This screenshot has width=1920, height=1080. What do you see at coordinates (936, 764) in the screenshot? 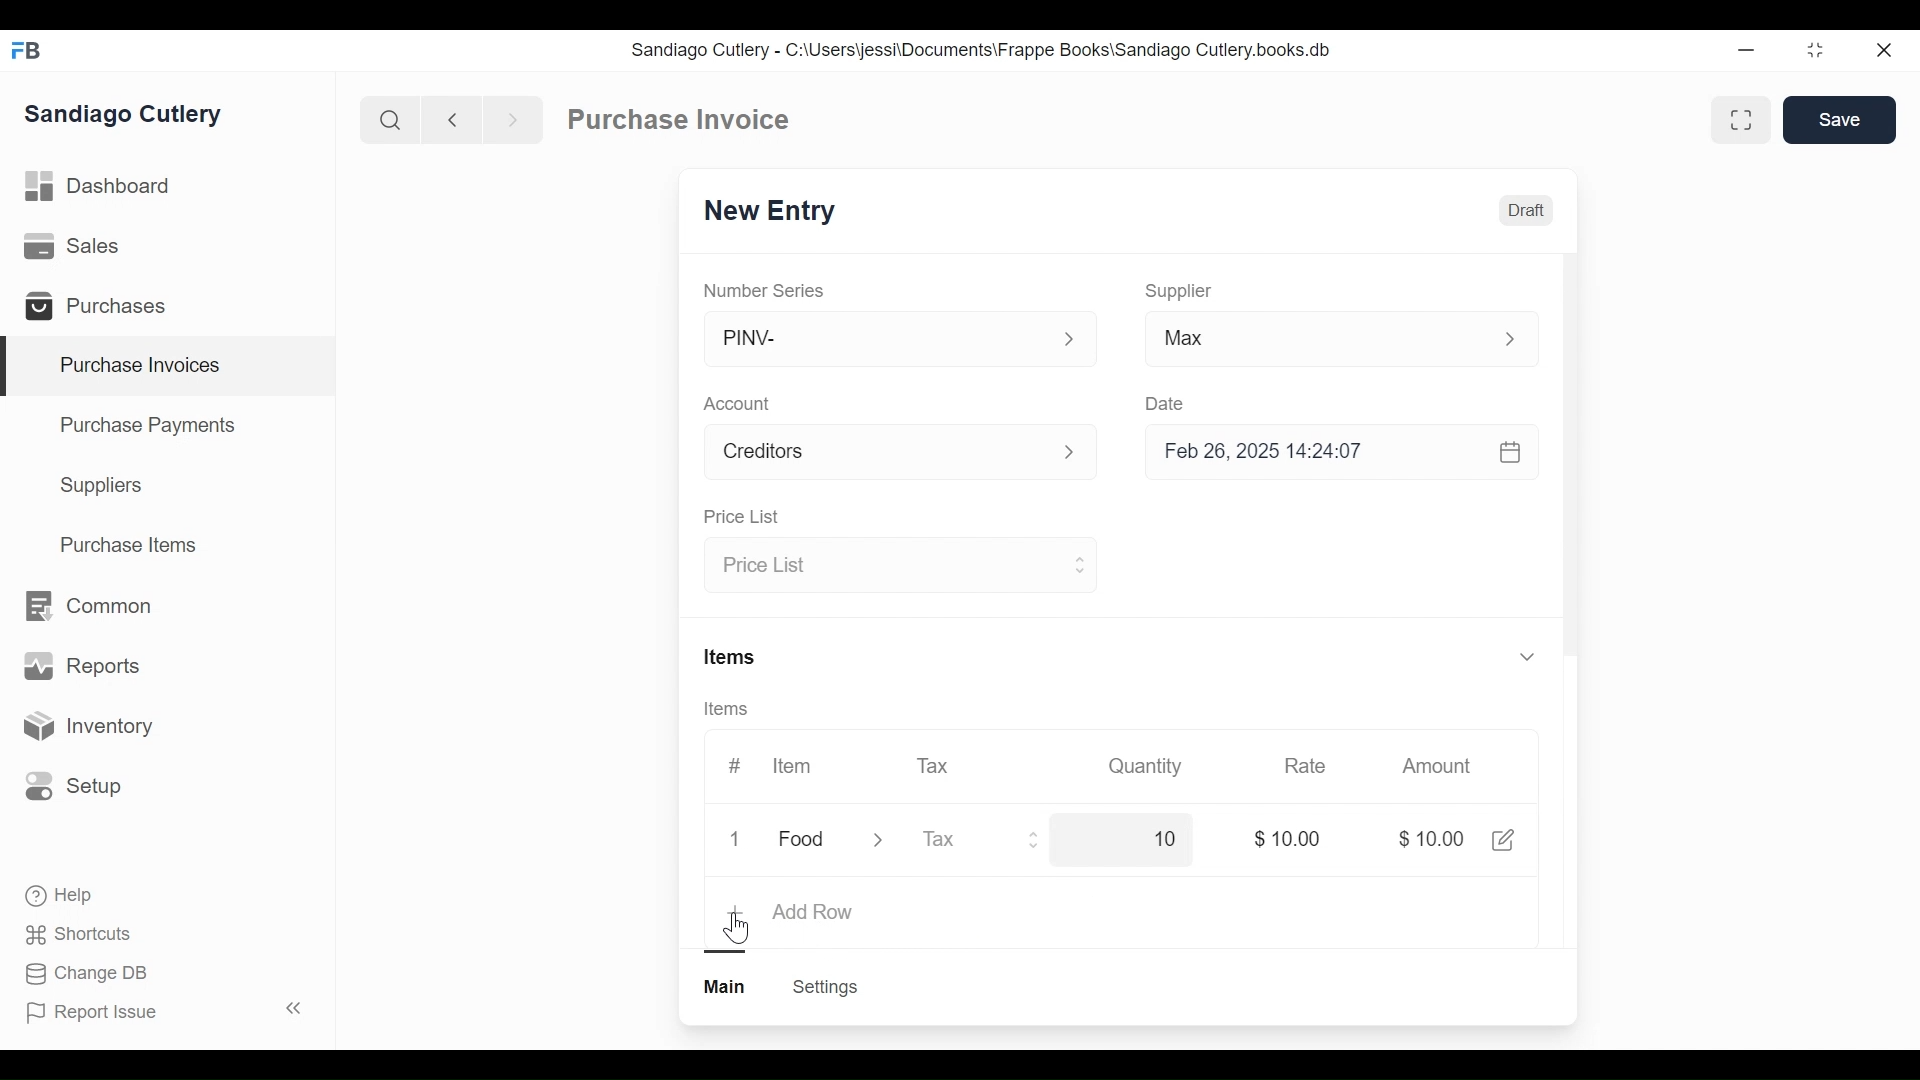
I see `Tax` at bounding box center [936, 764].